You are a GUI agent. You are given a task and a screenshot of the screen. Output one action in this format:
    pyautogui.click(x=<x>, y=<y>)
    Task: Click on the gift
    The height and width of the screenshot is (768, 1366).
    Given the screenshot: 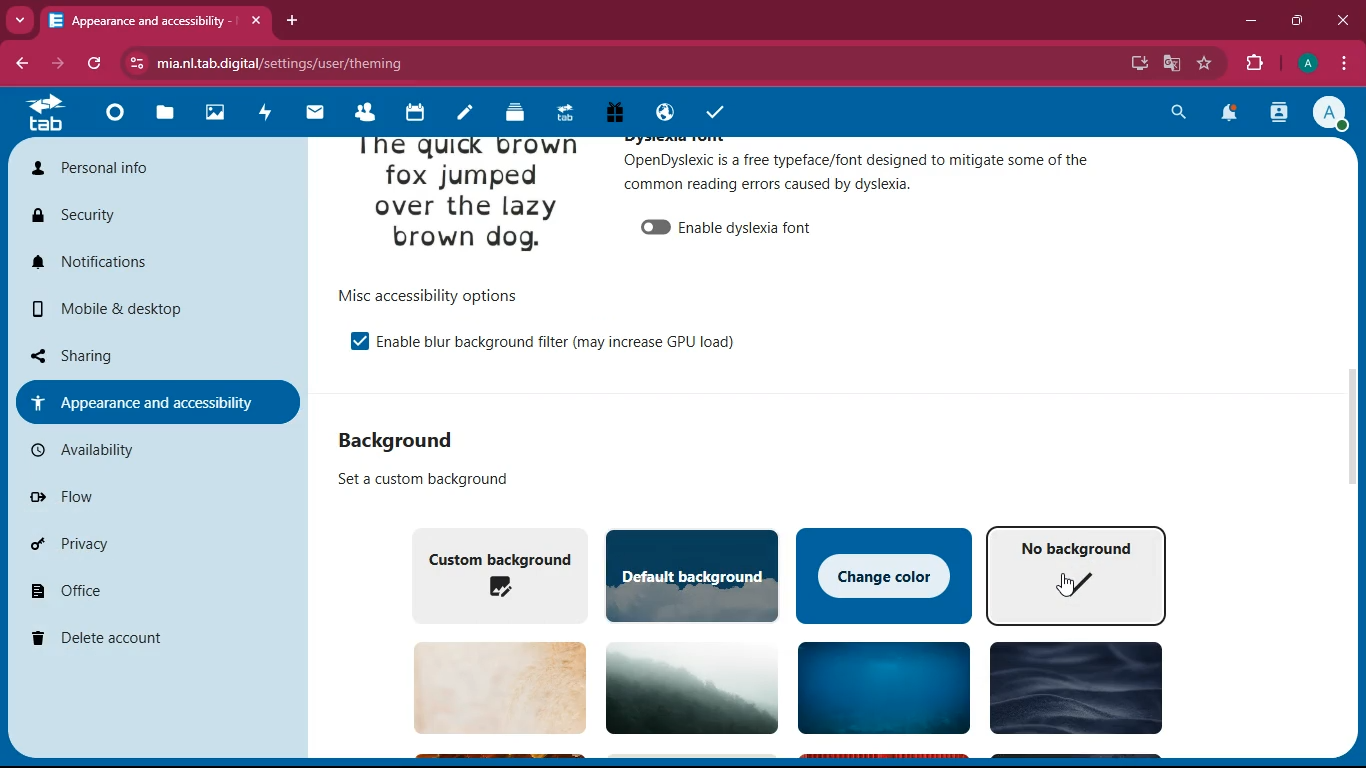 What is the action you would take?
    pyautogui.click(x=613, y=112)
    